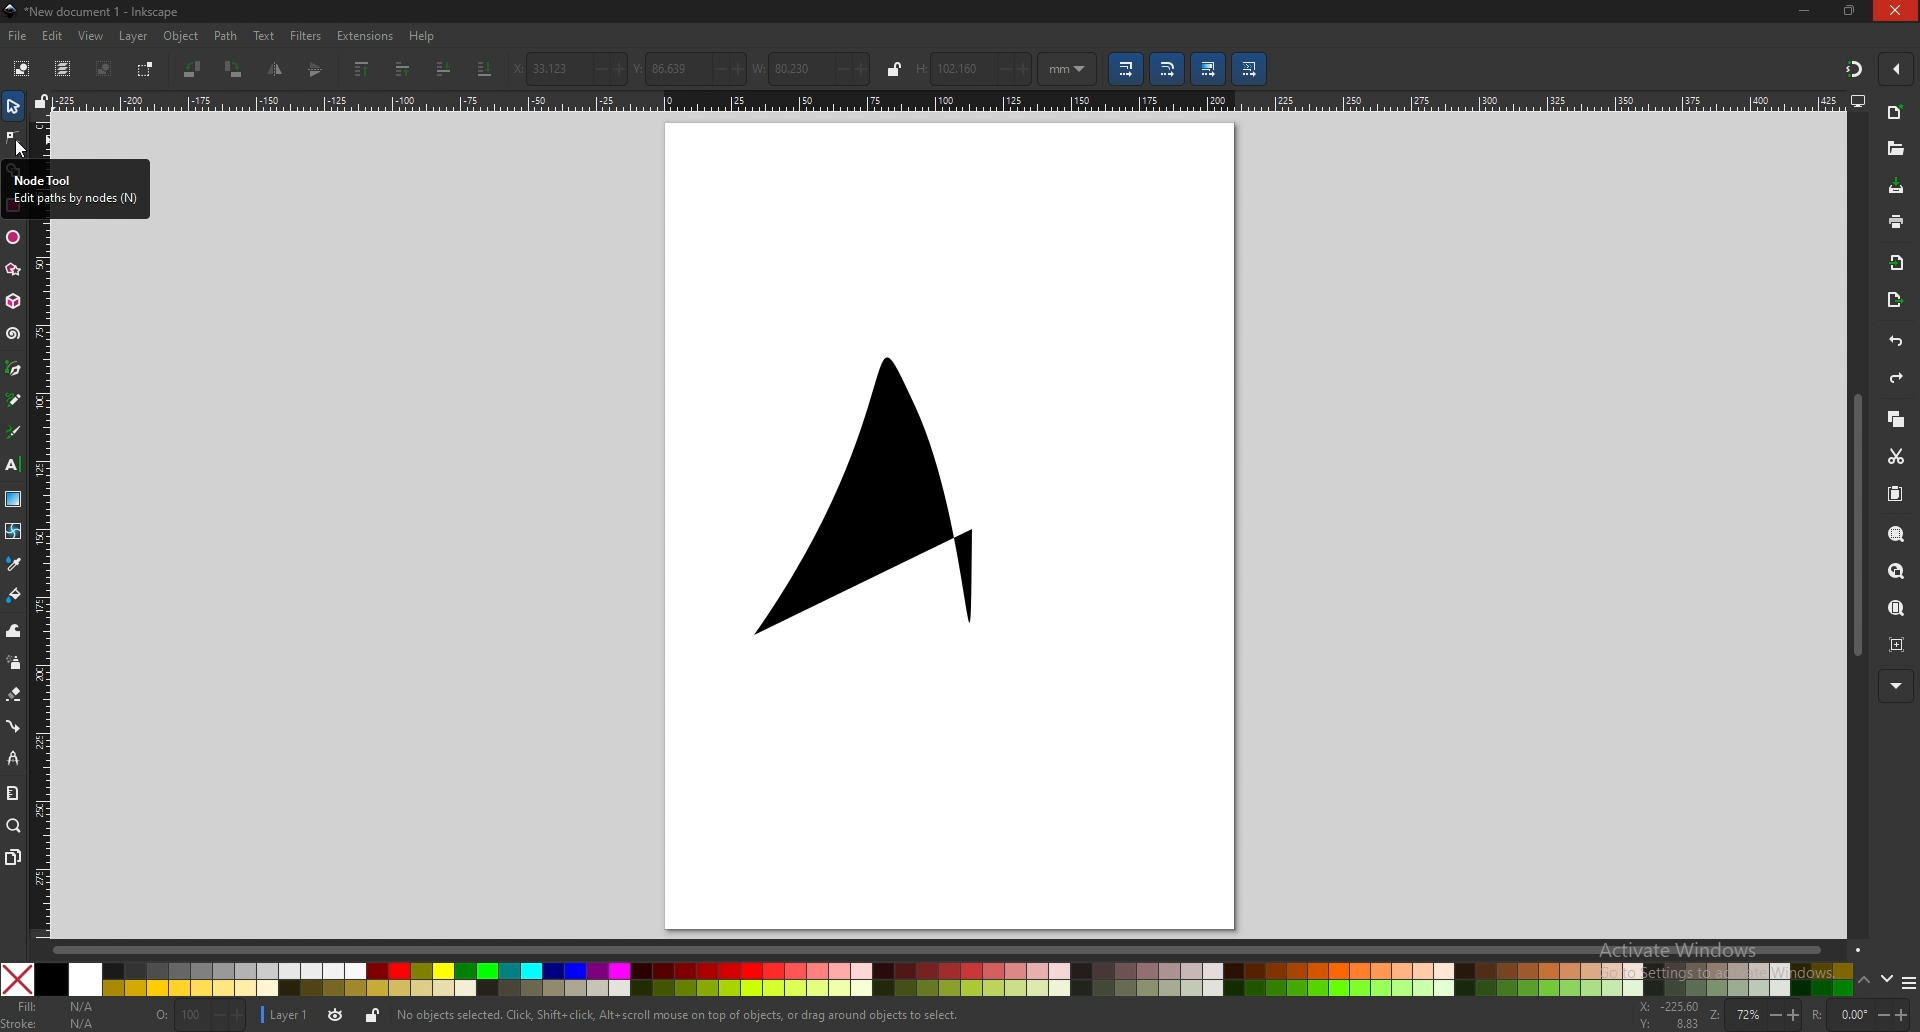 This screenshot has height=1032, width=1920. What do you see at coordinates (690, 68) in the screenshot?
I see `vertical coordinate` at bounding box center [690, 68].